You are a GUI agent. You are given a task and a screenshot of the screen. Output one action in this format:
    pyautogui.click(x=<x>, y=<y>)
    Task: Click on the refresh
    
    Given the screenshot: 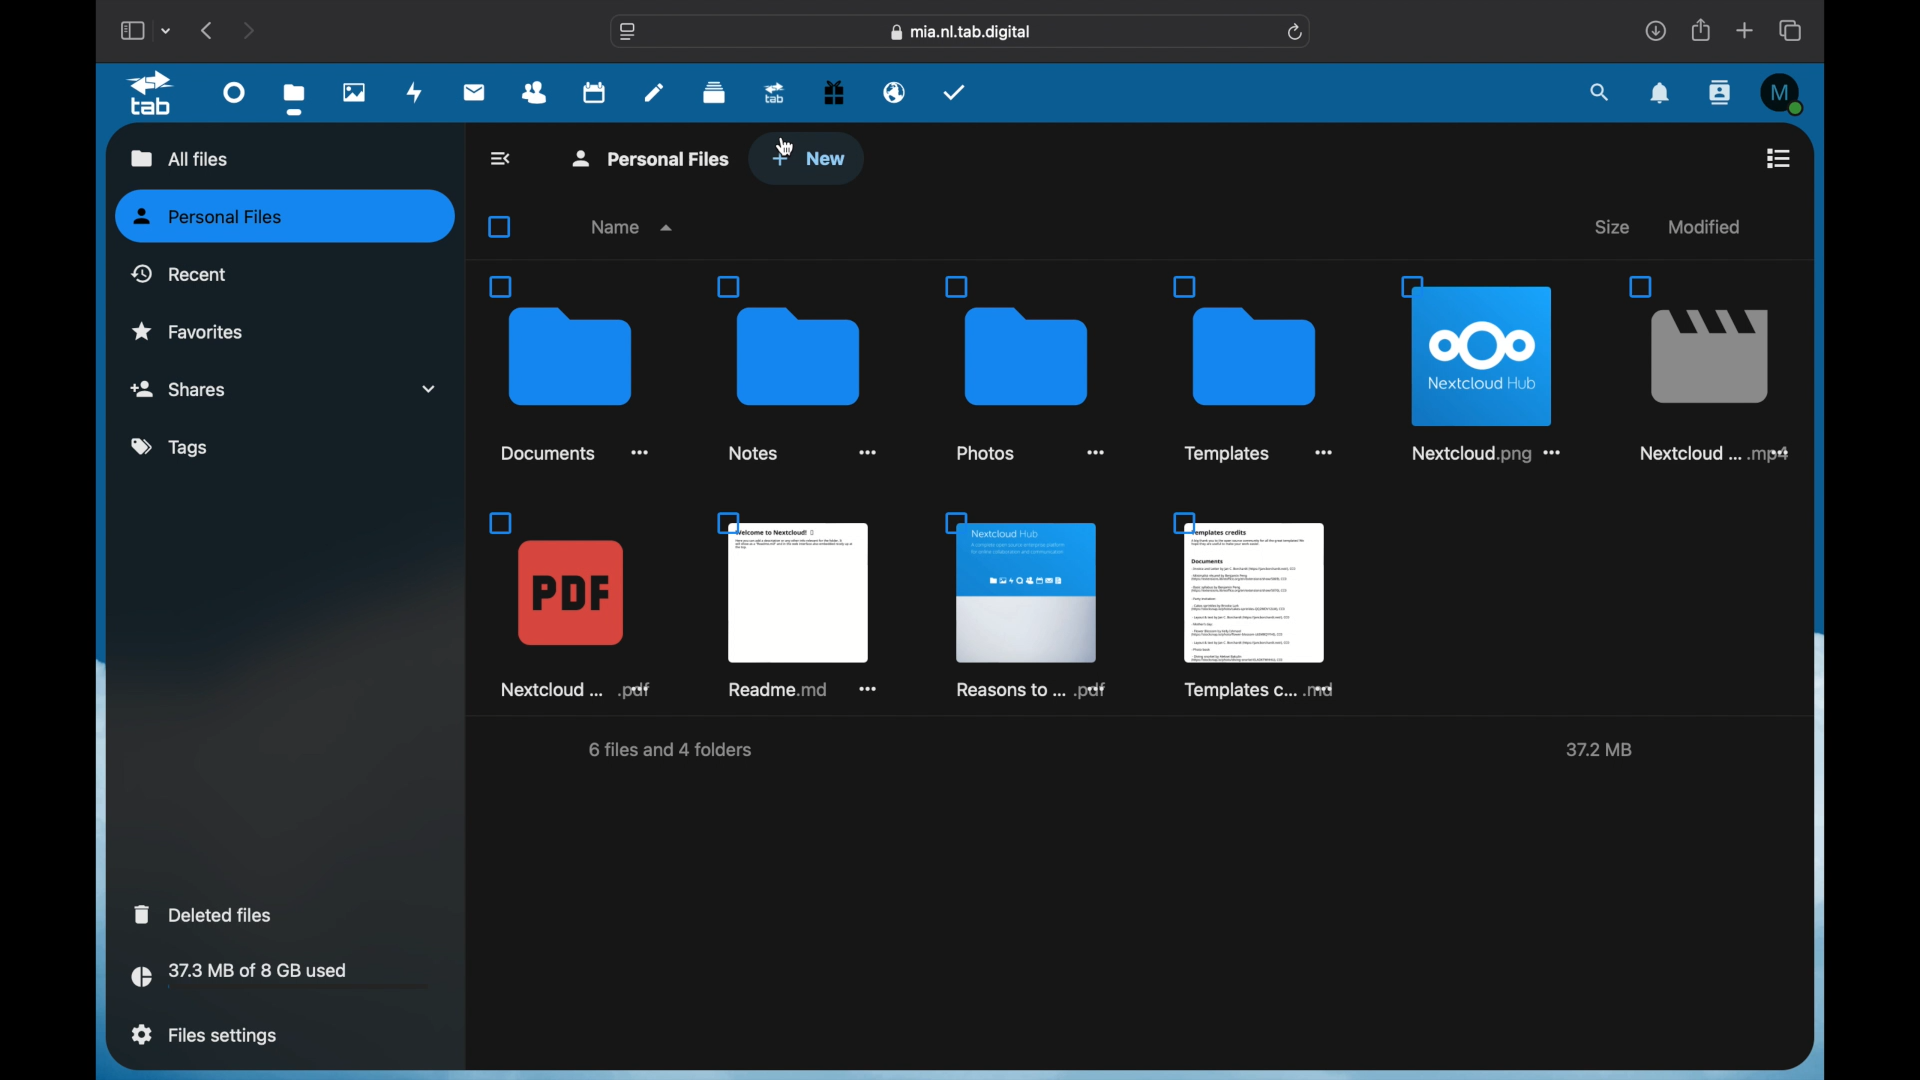 What is the action you would take?
    pyautogui.click(x=1297, y=33)
    